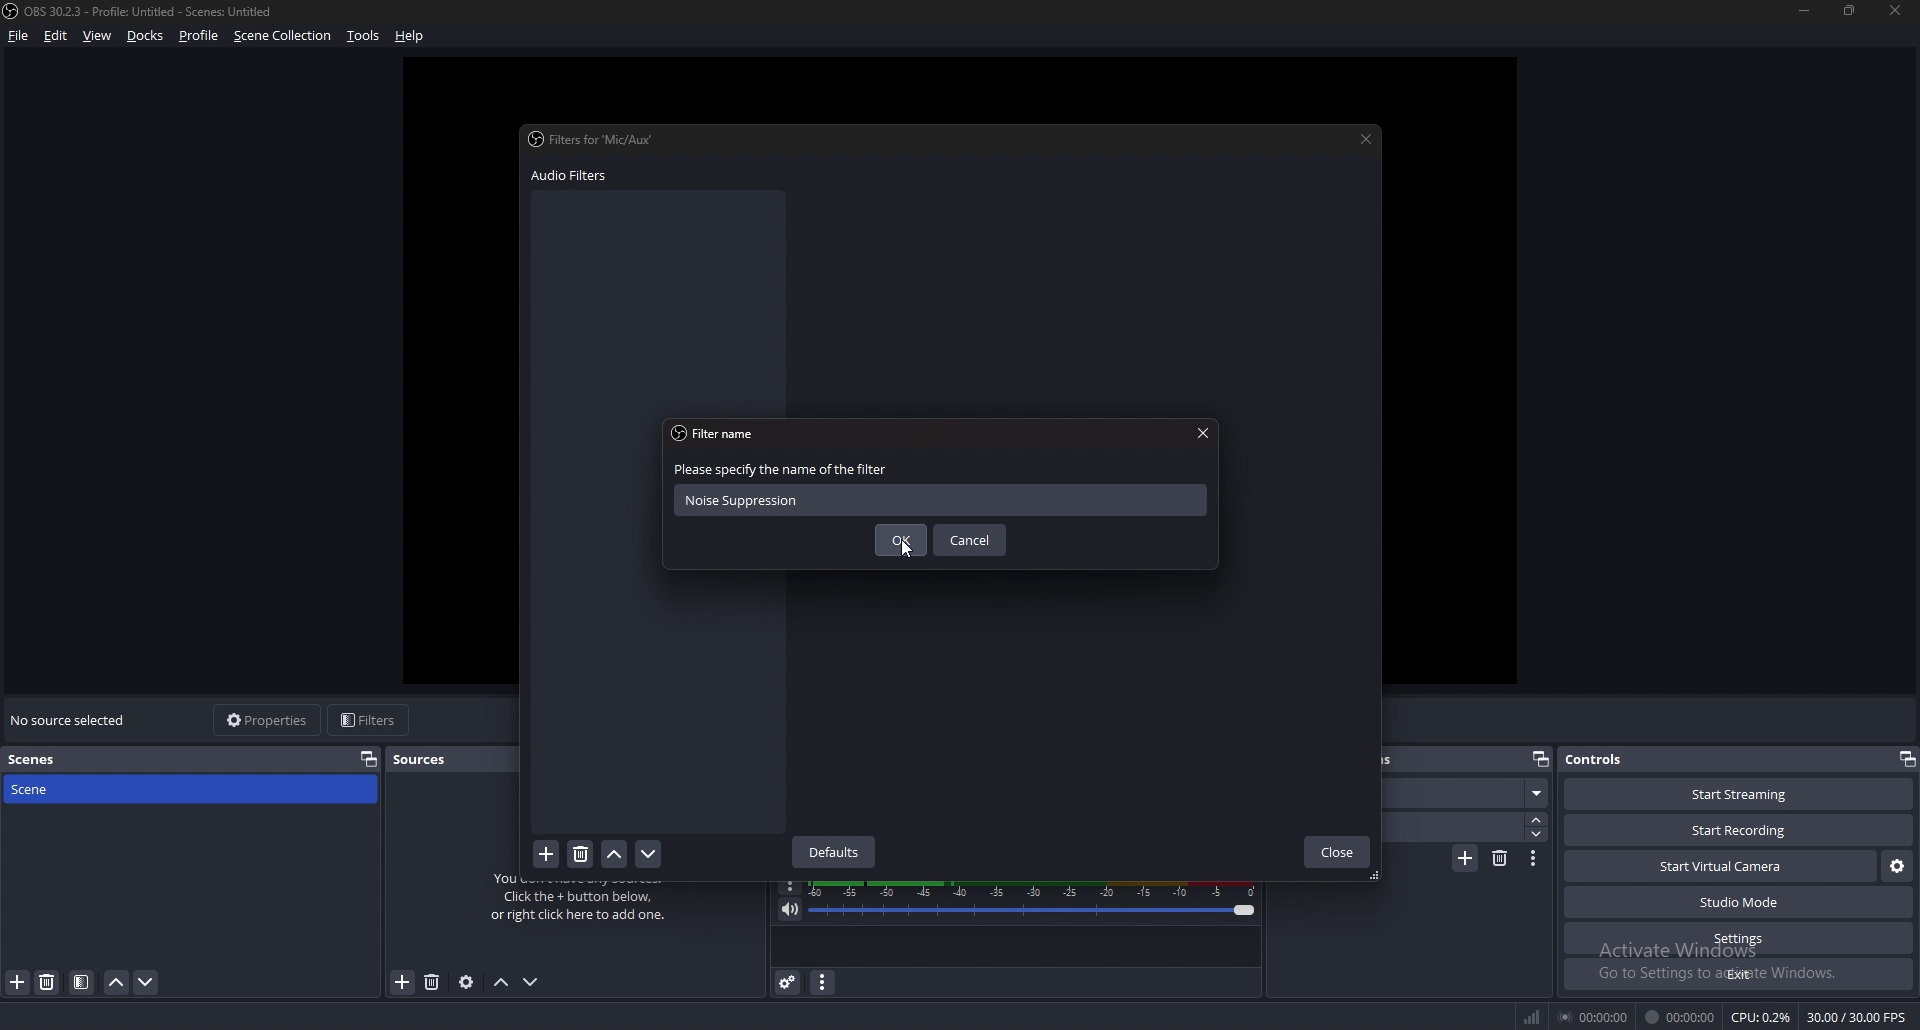  What do you see at coordinates (836, 853) in the screenshot?
I see `defaults` at bounding box center [836, 853].